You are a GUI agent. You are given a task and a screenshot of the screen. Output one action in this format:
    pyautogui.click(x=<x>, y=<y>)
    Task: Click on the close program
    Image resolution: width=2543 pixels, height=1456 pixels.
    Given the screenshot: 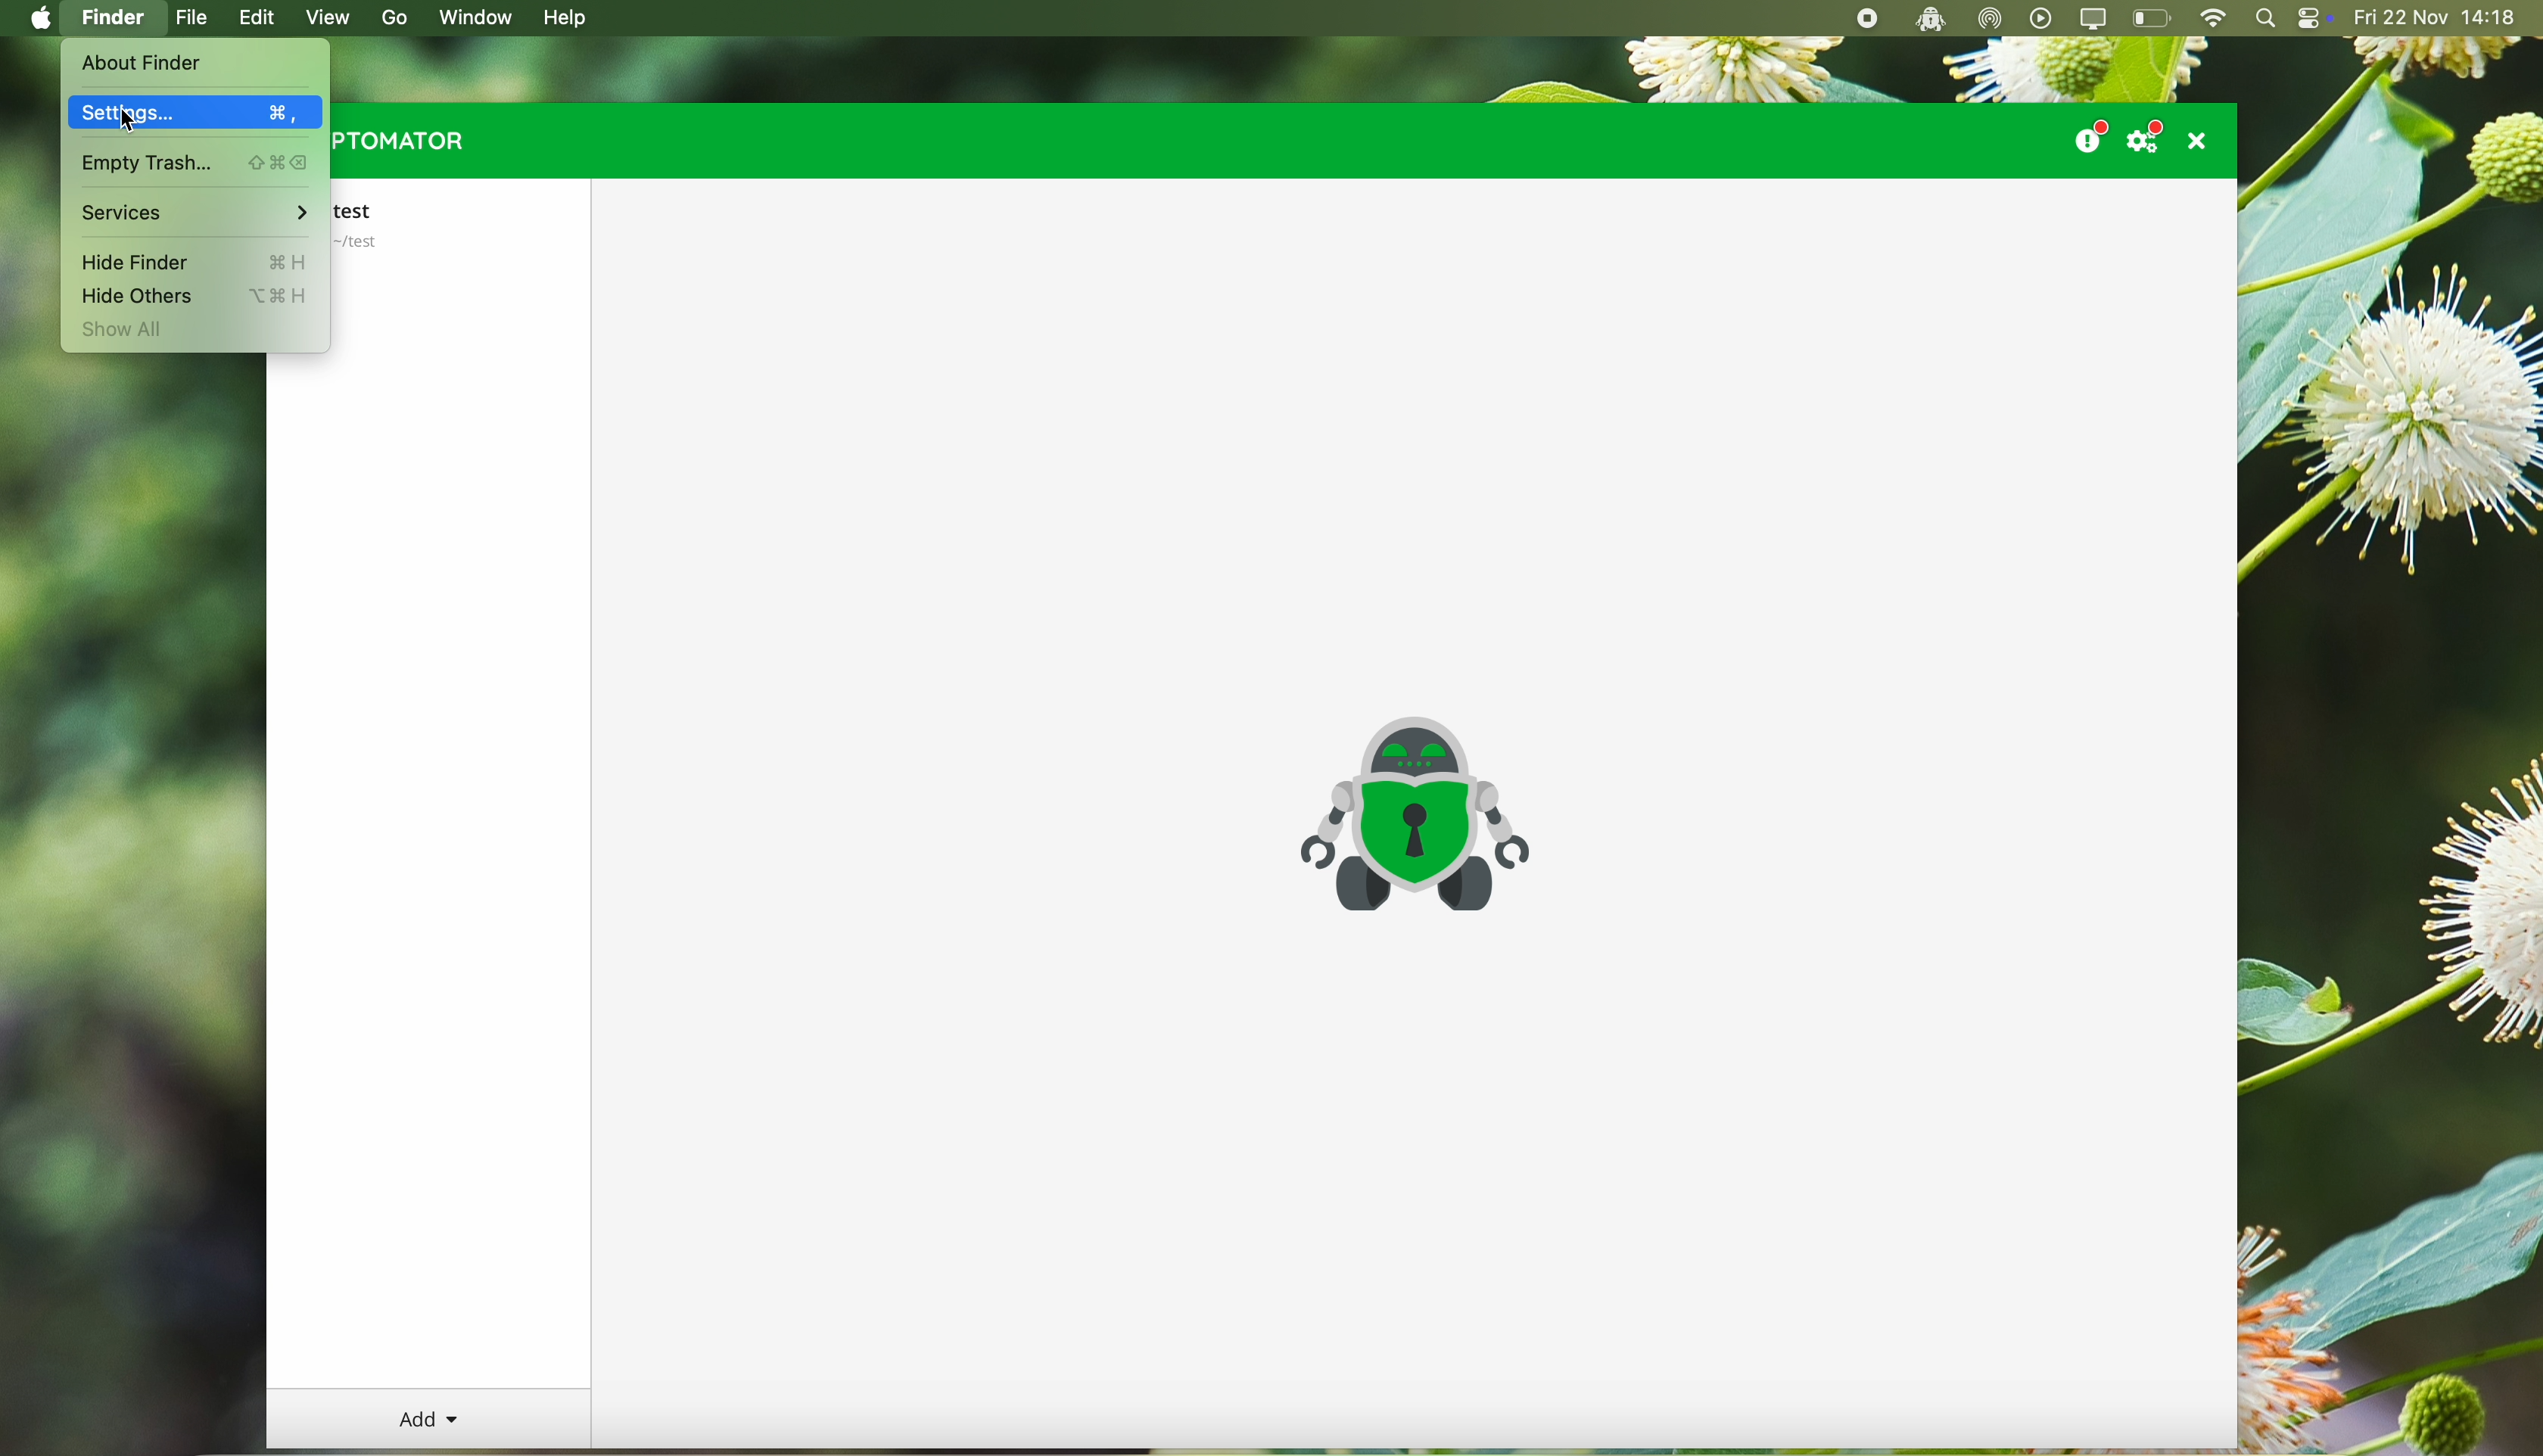 What is the action you would take?
    pyautogui.click(x=2203, y=140)
    